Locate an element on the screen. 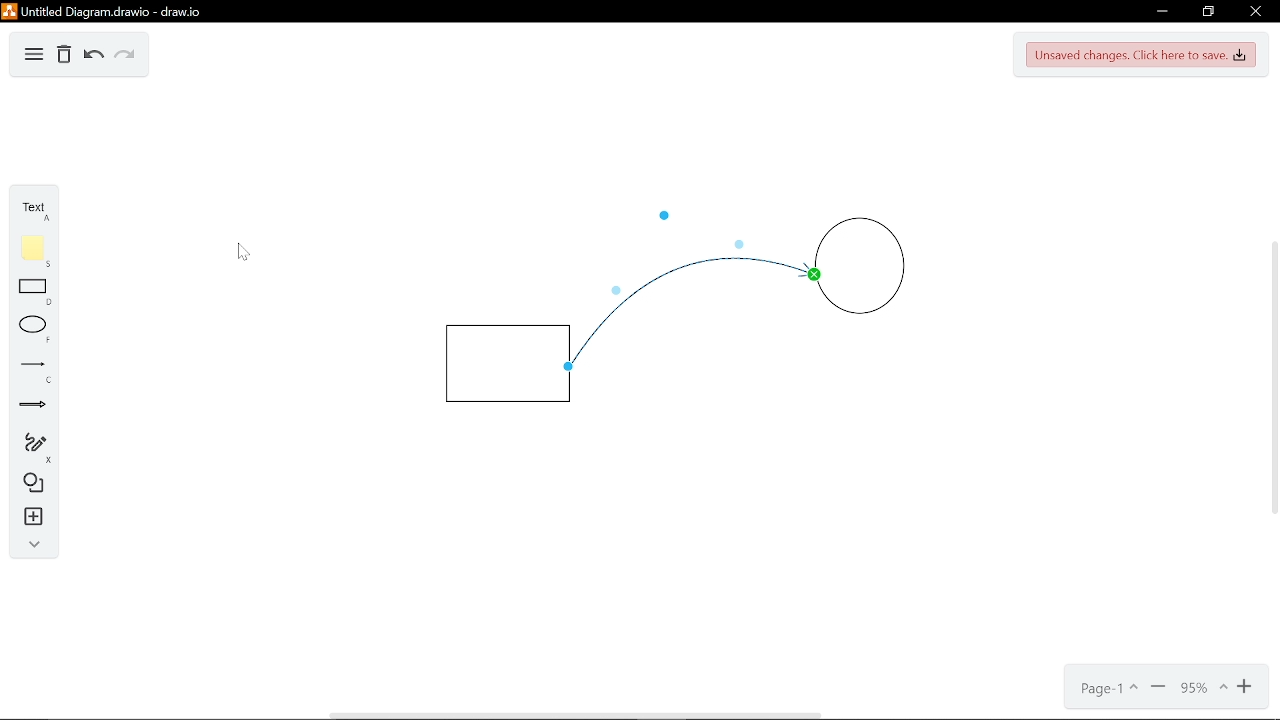 Image resolution: width=1280 pixels, height=720 pixels. Close is located at coordinates (1254, 12).